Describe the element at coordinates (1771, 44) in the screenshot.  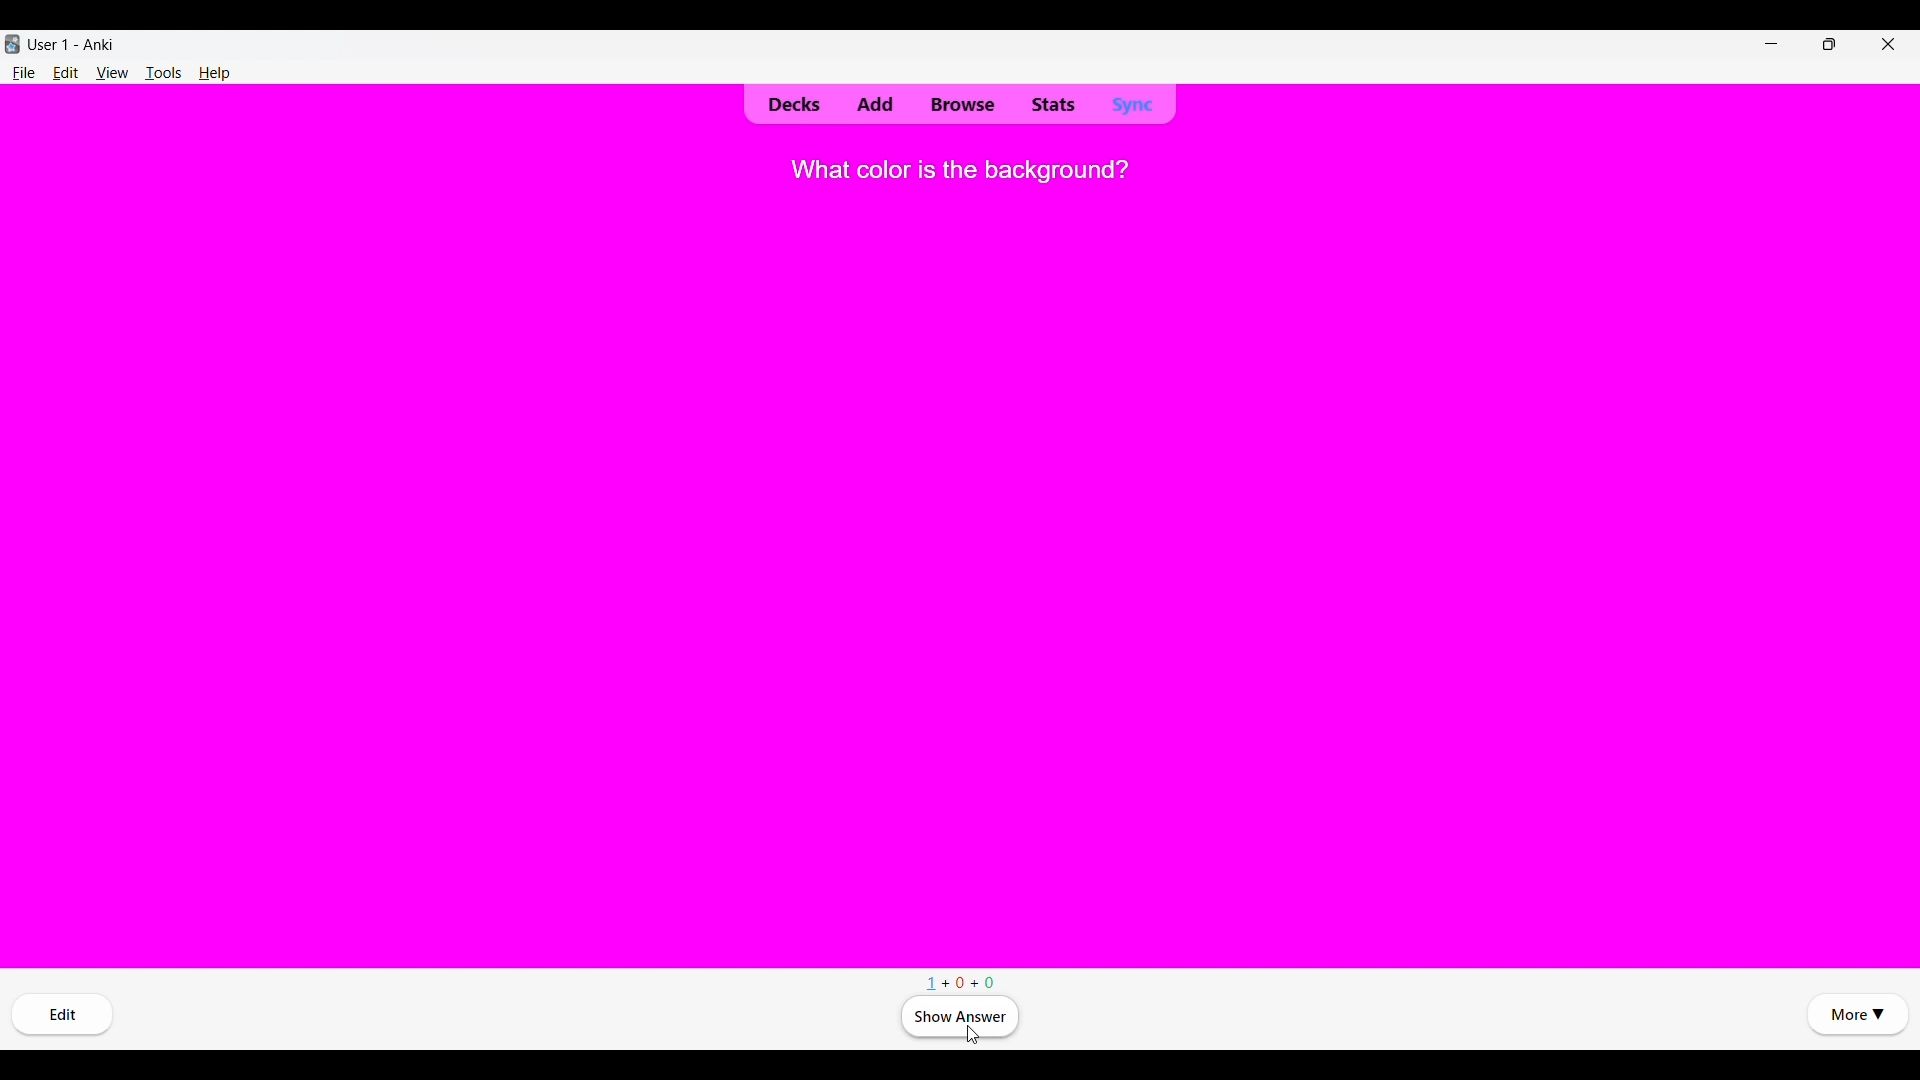
I see `Minimize` at that location.